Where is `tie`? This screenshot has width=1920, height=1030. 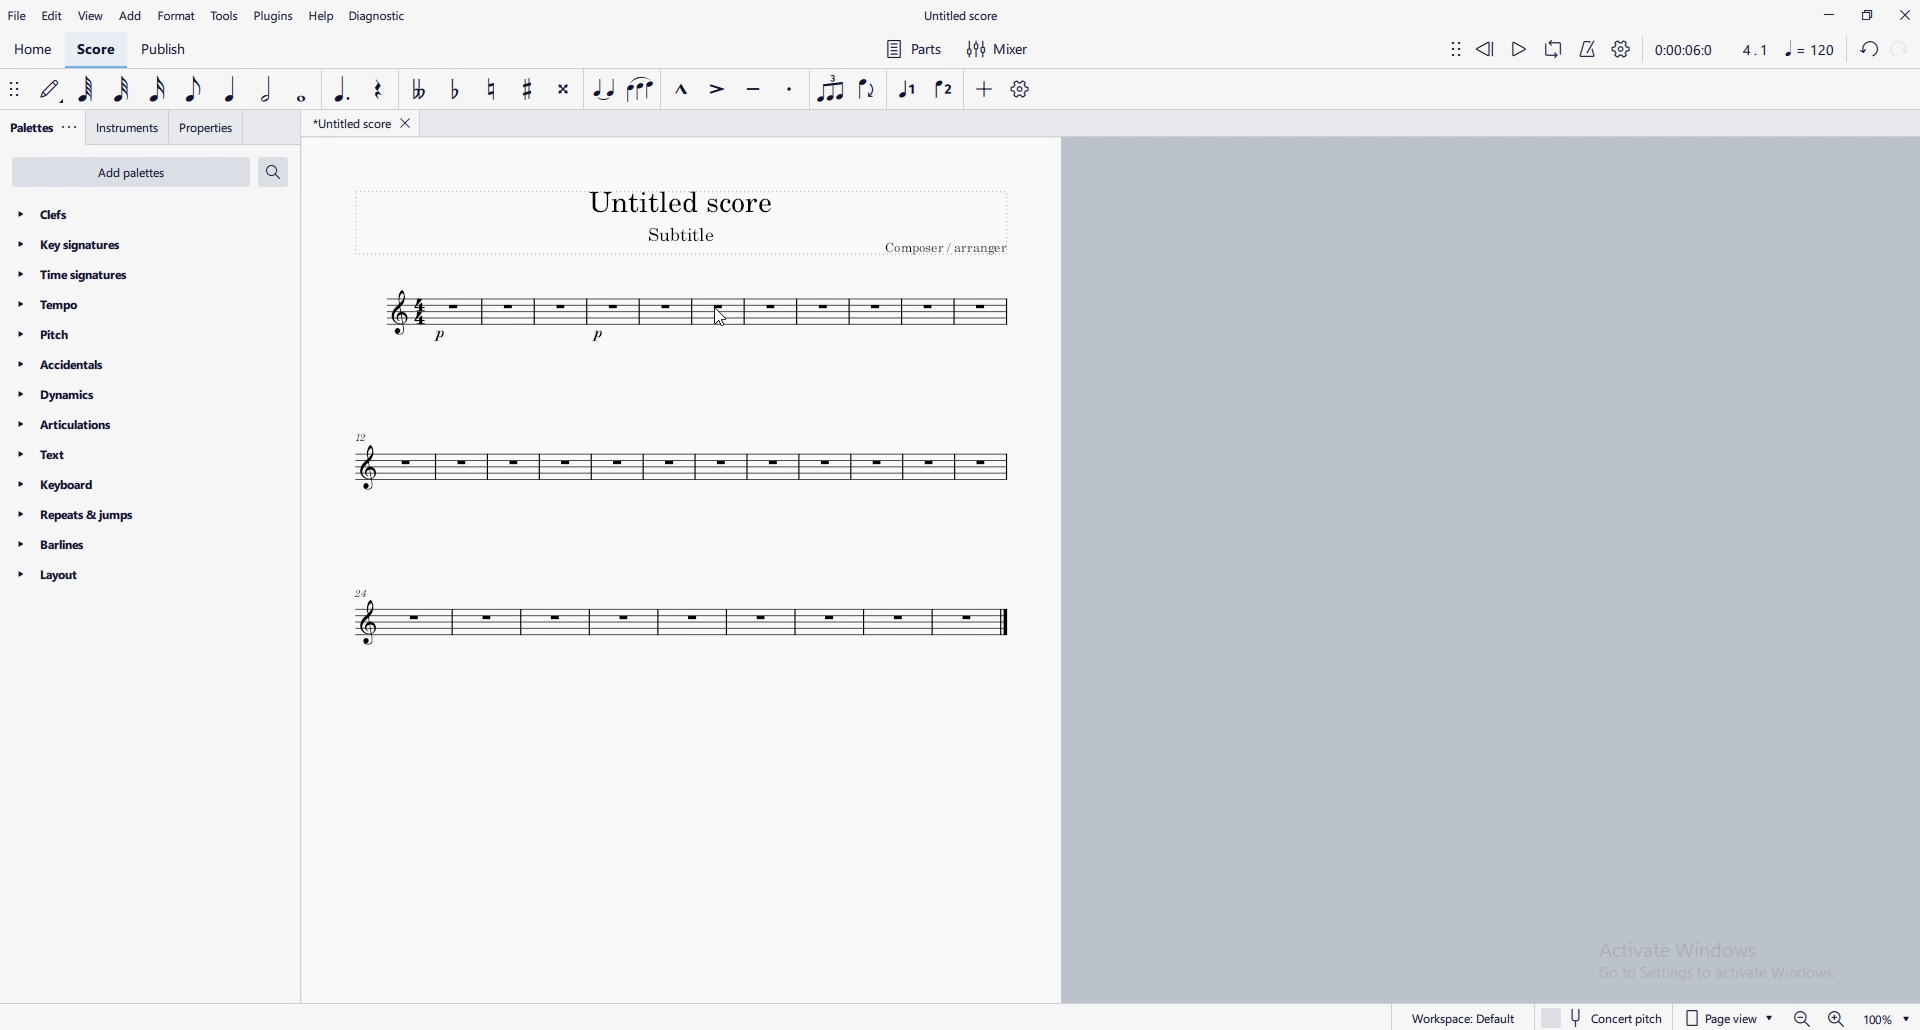 tie is located at coordinates (604, 91).